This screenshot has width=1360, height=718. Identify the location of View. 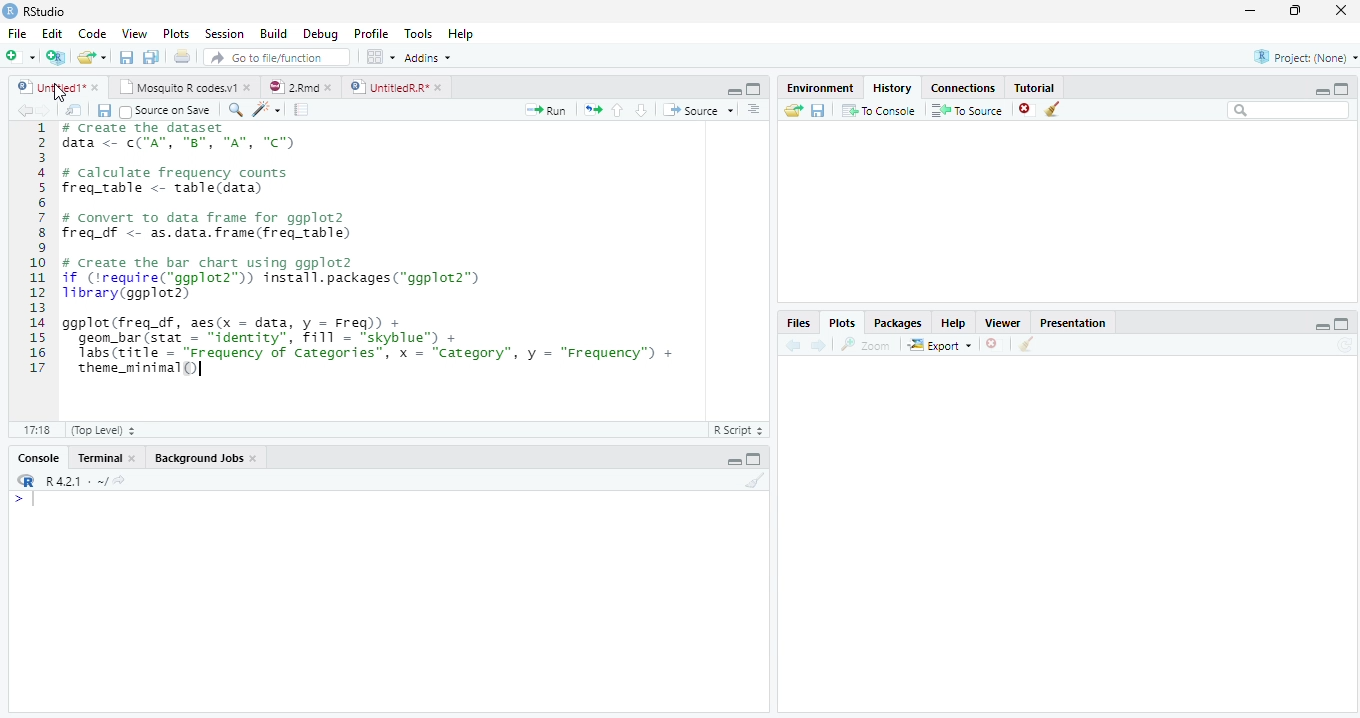
(133, 34).